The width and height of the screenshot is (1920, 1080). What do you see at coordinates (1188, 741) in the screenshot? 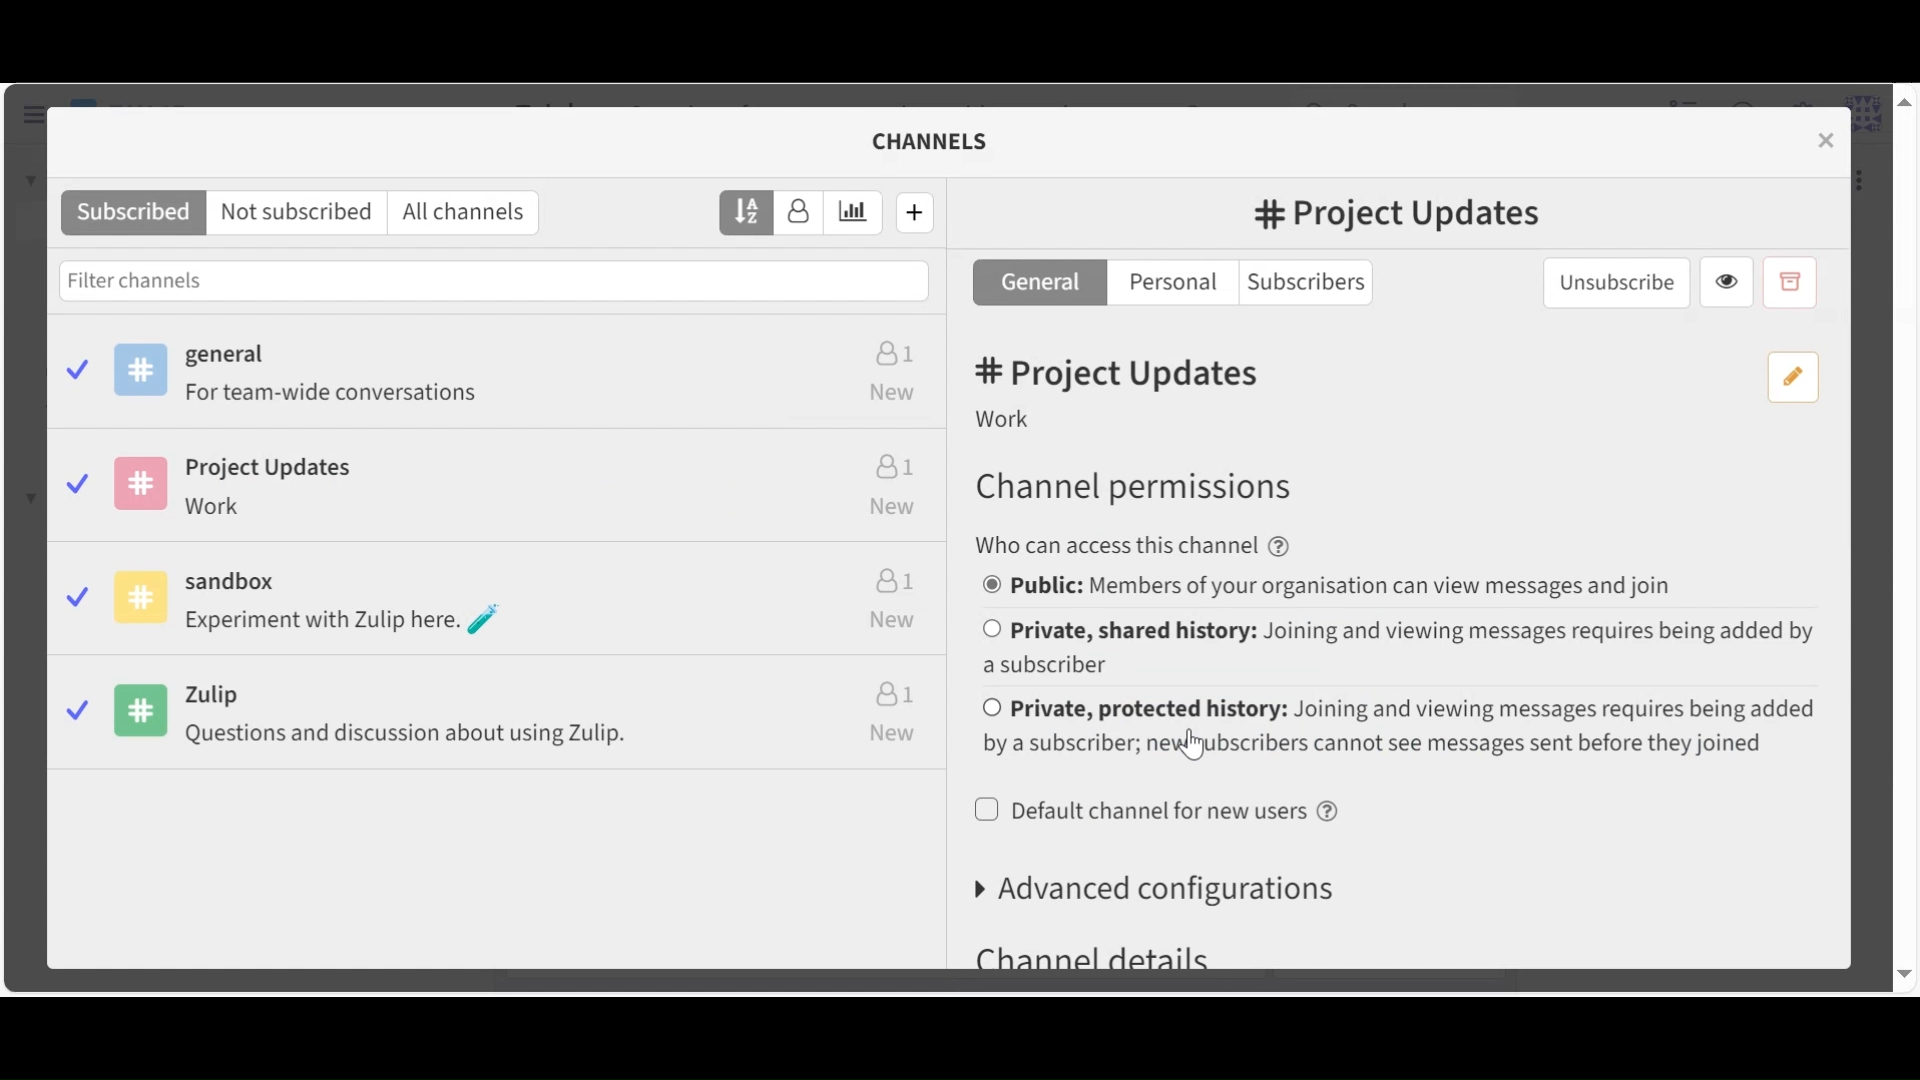
I see `cursor` at bounding box center [1188, 741].